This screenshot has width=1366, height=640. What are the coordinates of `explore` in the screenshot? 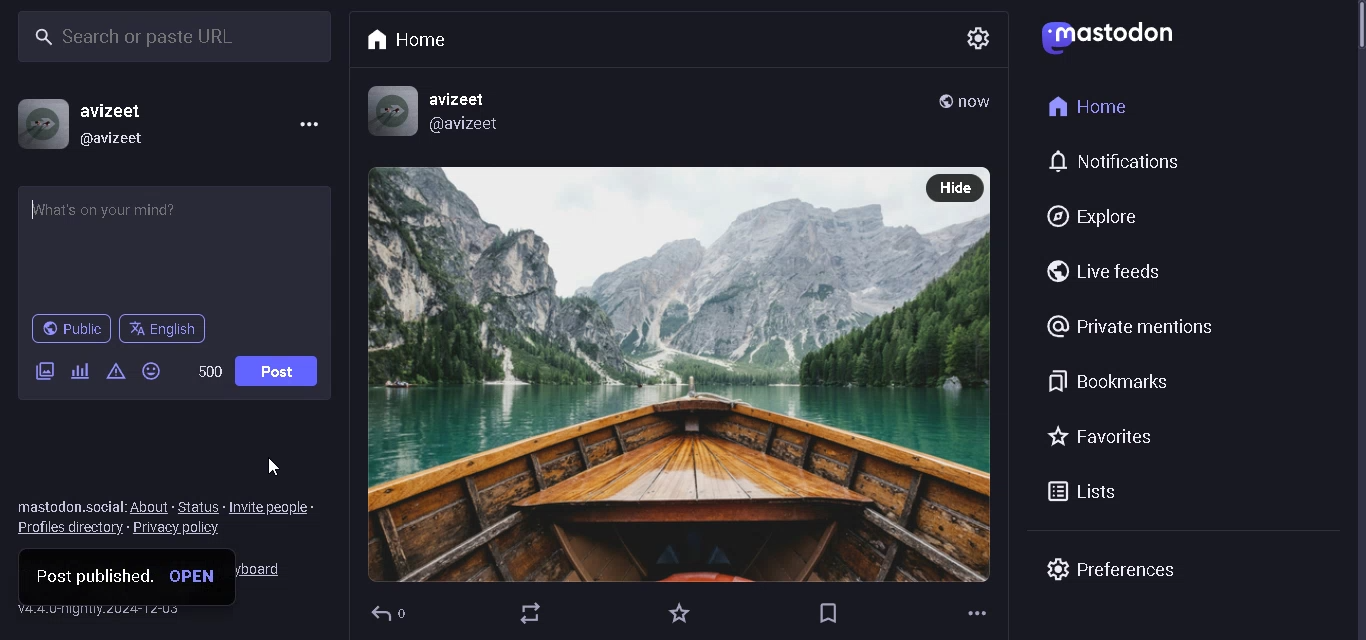 It's located at (1086, 218).